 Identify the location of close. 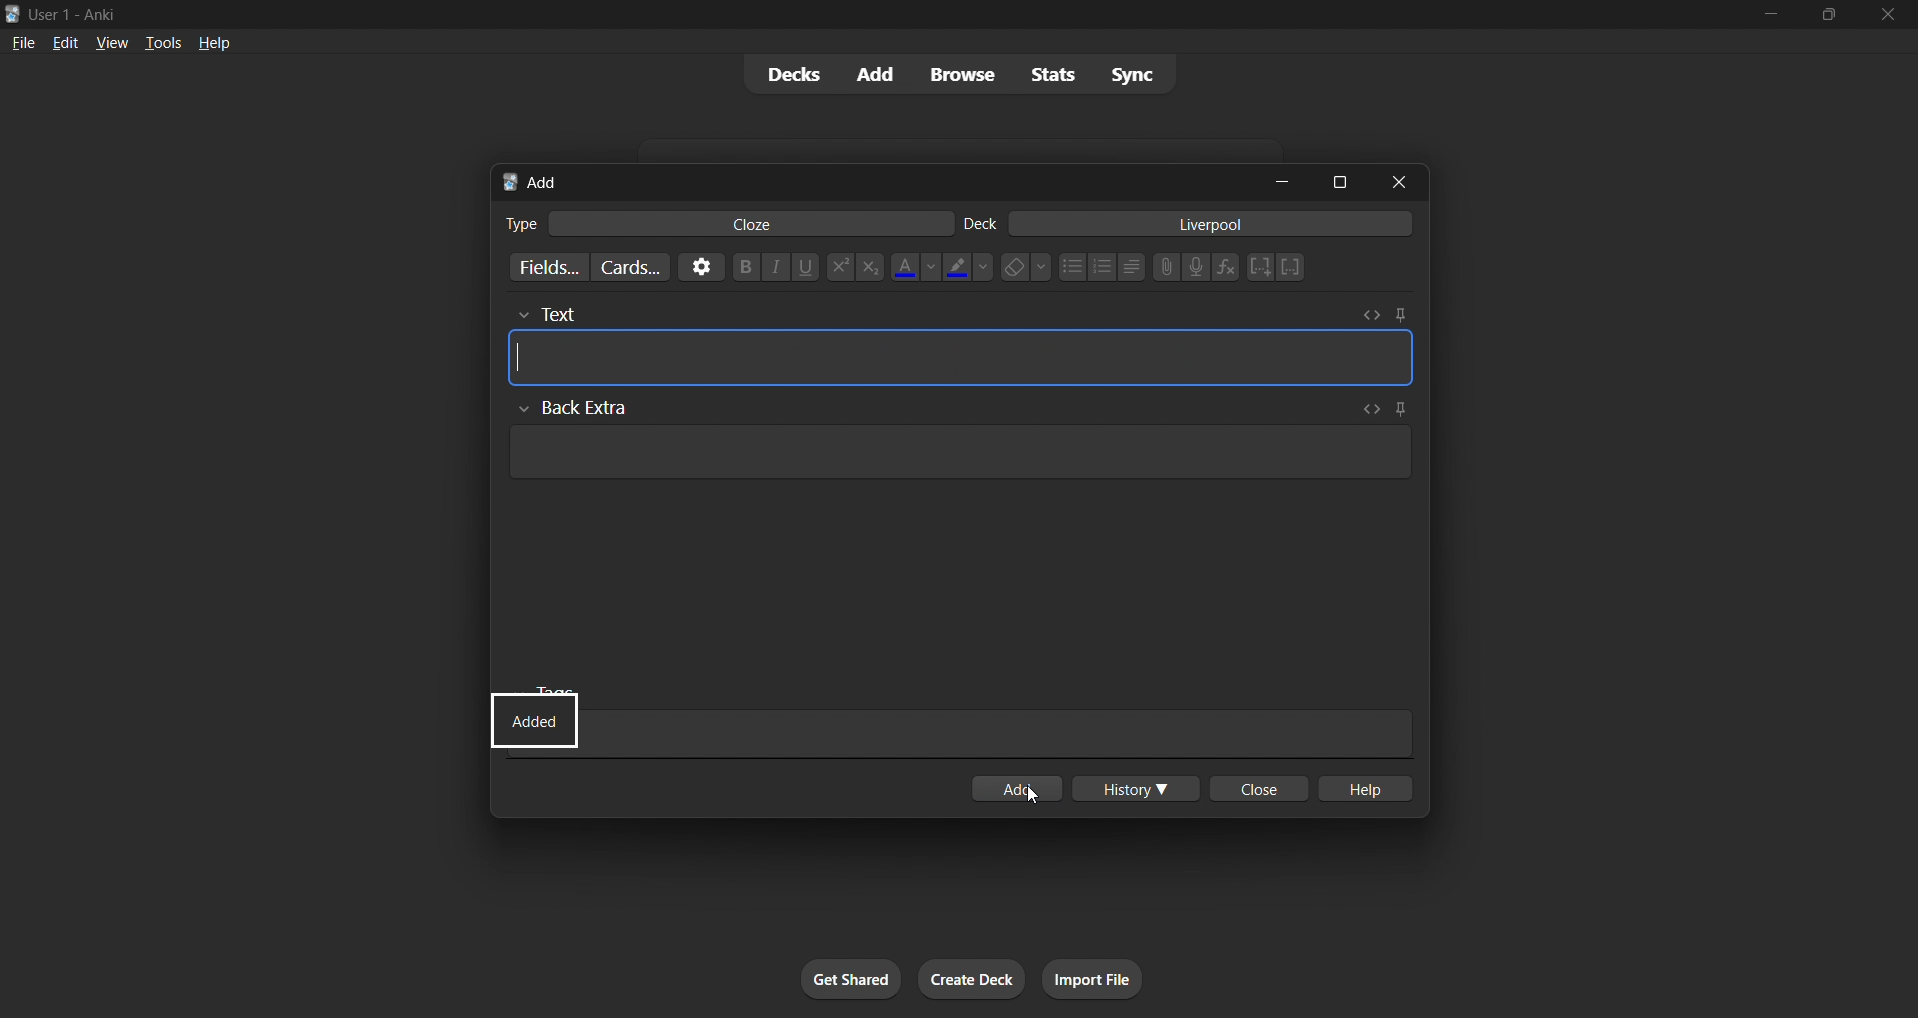
(1397, 180).